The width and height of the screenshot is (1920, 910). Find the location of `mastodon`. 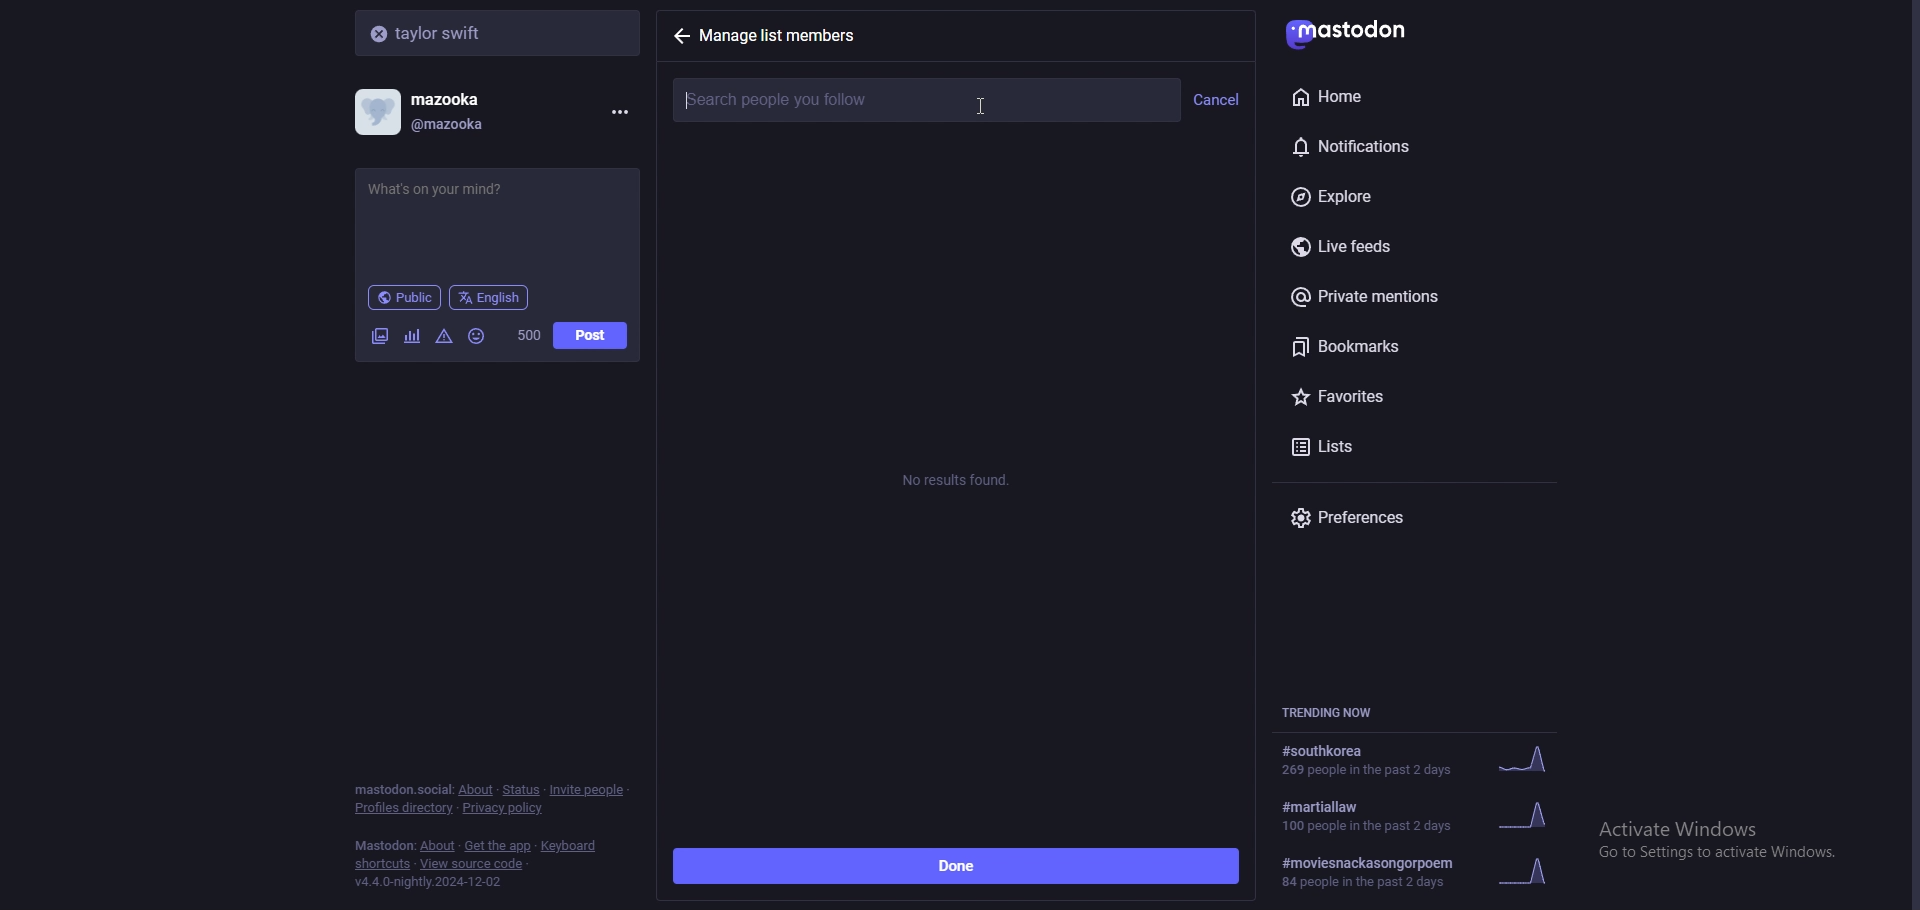

mastodon is located at coordinates (1361, 30).